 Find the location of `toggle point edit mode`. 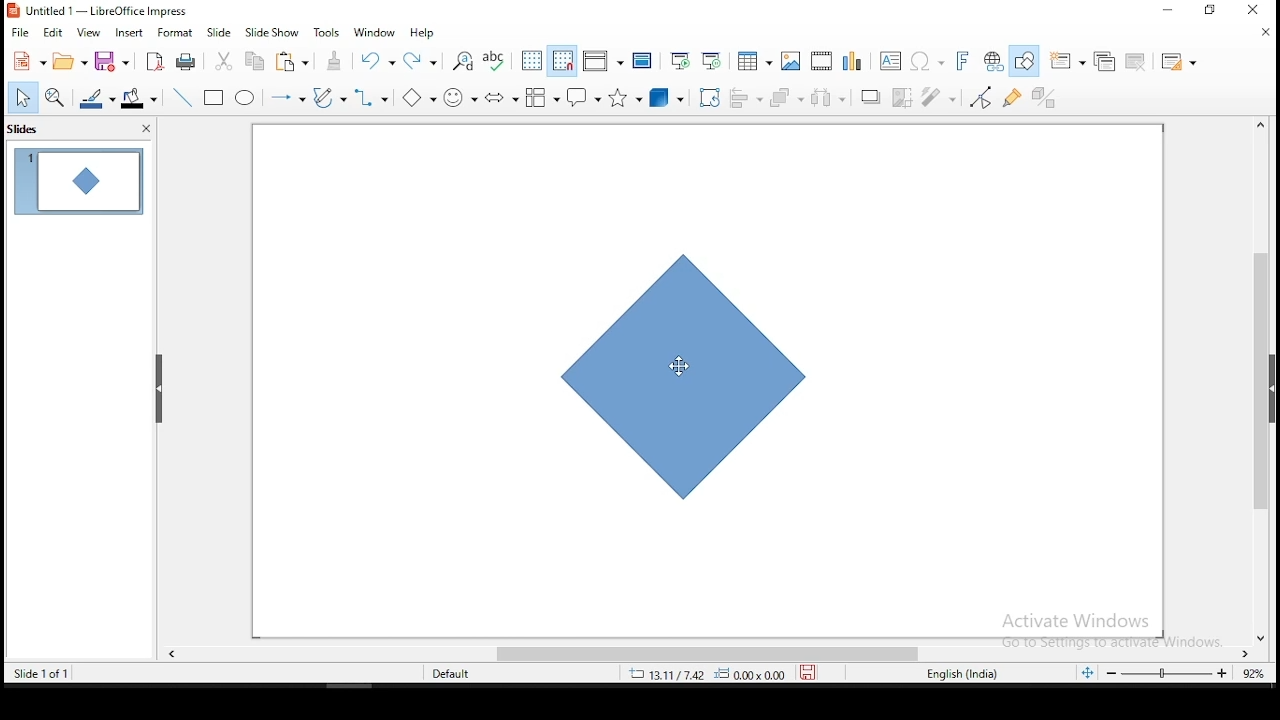

toggle point edit mode is located at coordinates (983, 97).